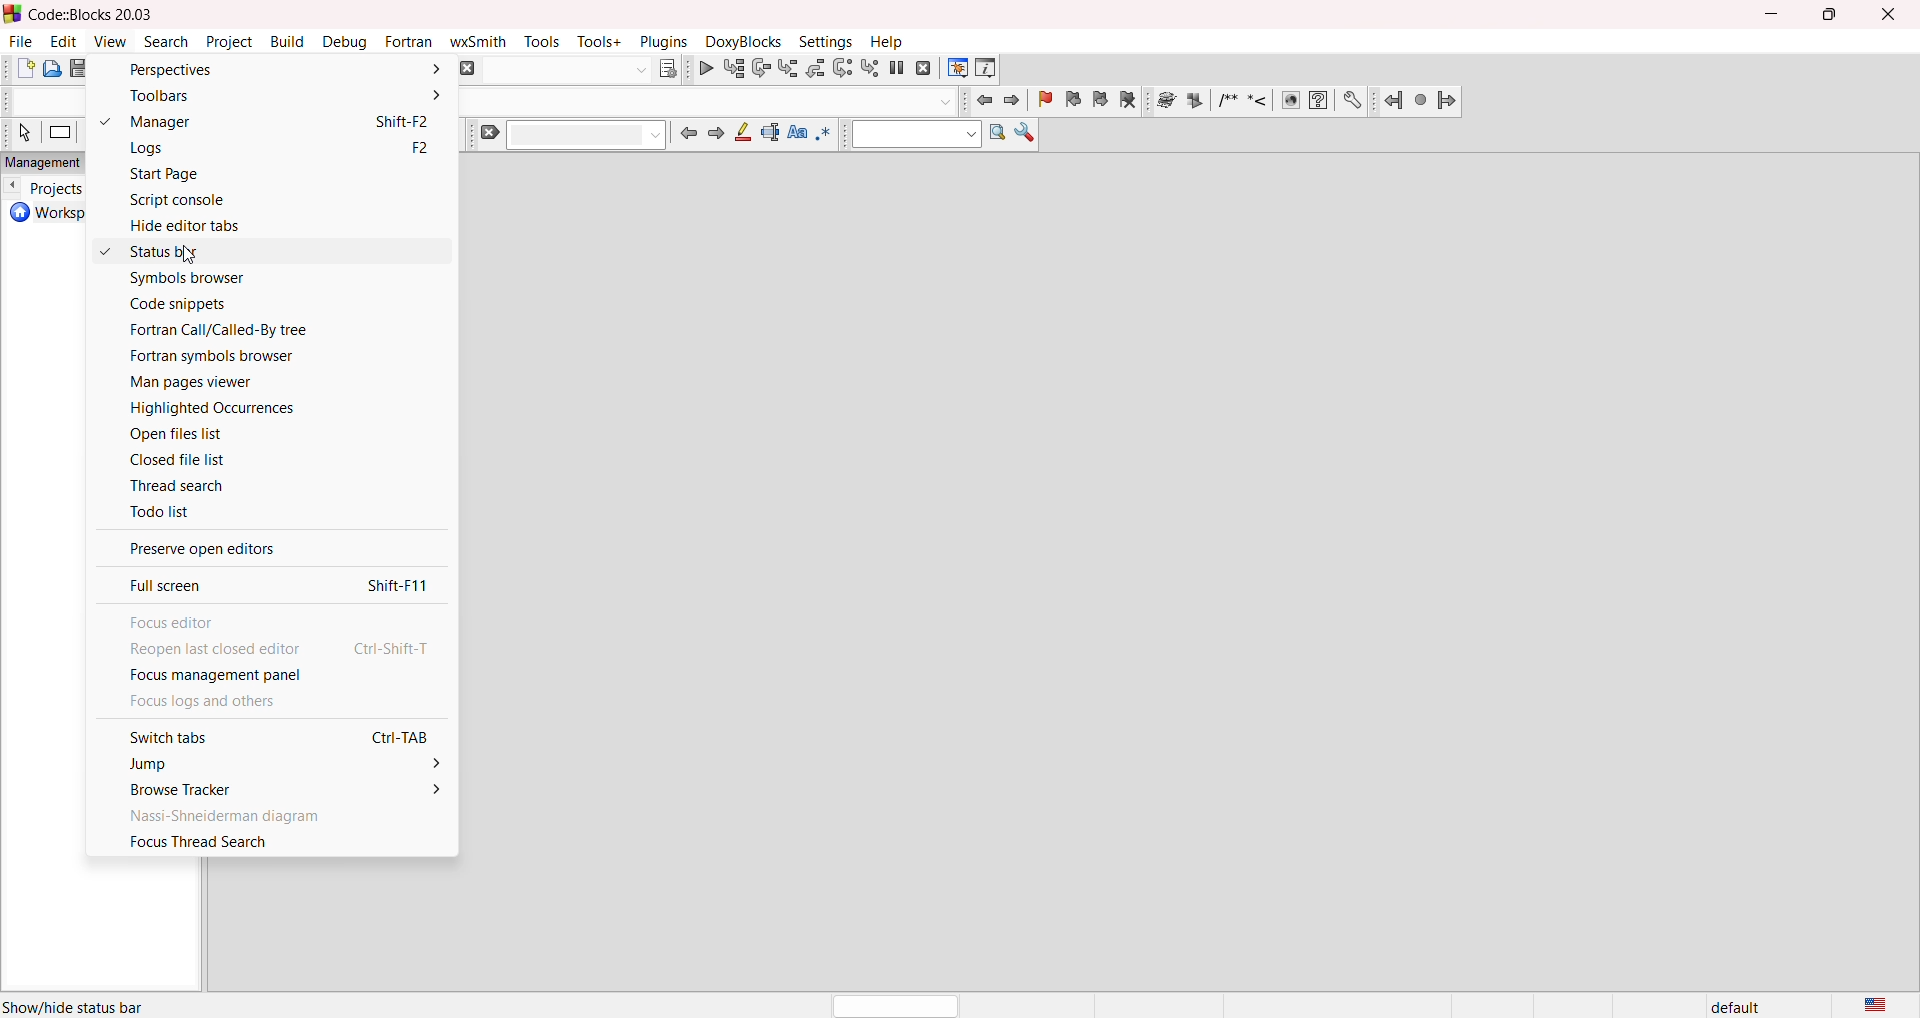 The image size is (1920, 1018). Describe the element at coordinates (760, 70) in the screenshot. I see `next line ` at that location.